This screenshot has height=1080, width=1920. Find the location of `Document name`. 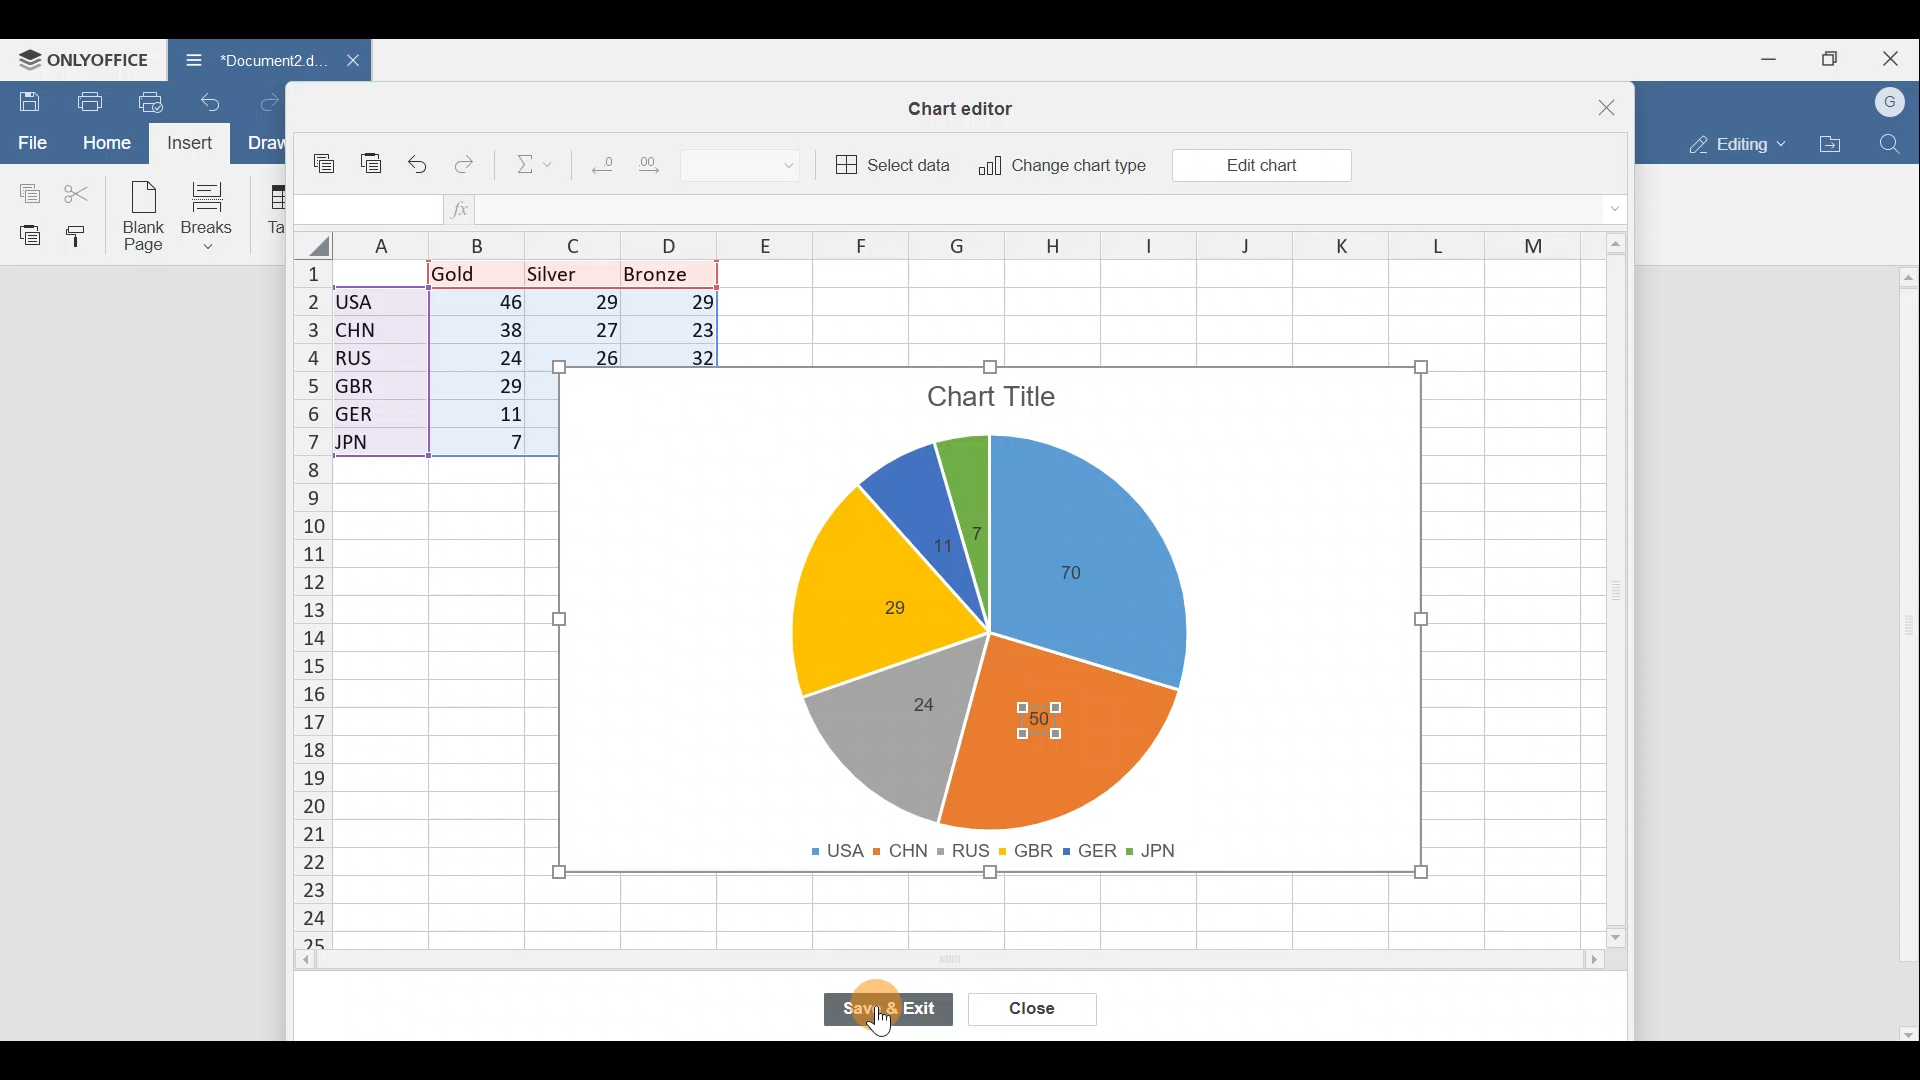

Document name is located at coordinates (248, 62).